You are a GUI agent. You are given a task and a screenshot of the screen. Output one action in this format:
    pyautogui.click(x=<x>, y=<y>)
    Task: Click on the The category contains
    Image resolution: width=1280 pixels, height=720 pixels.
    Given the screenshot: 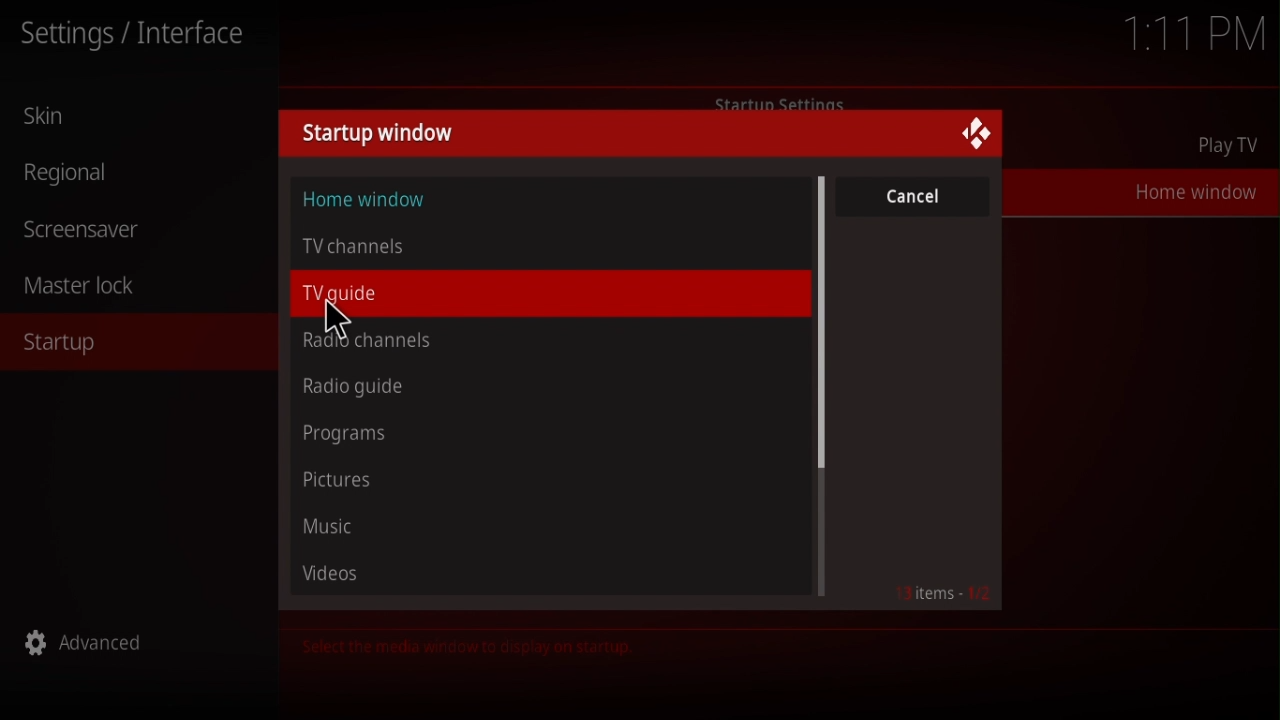 What is the action you would take?
    pyautogui.click(x=463, y=647)
    